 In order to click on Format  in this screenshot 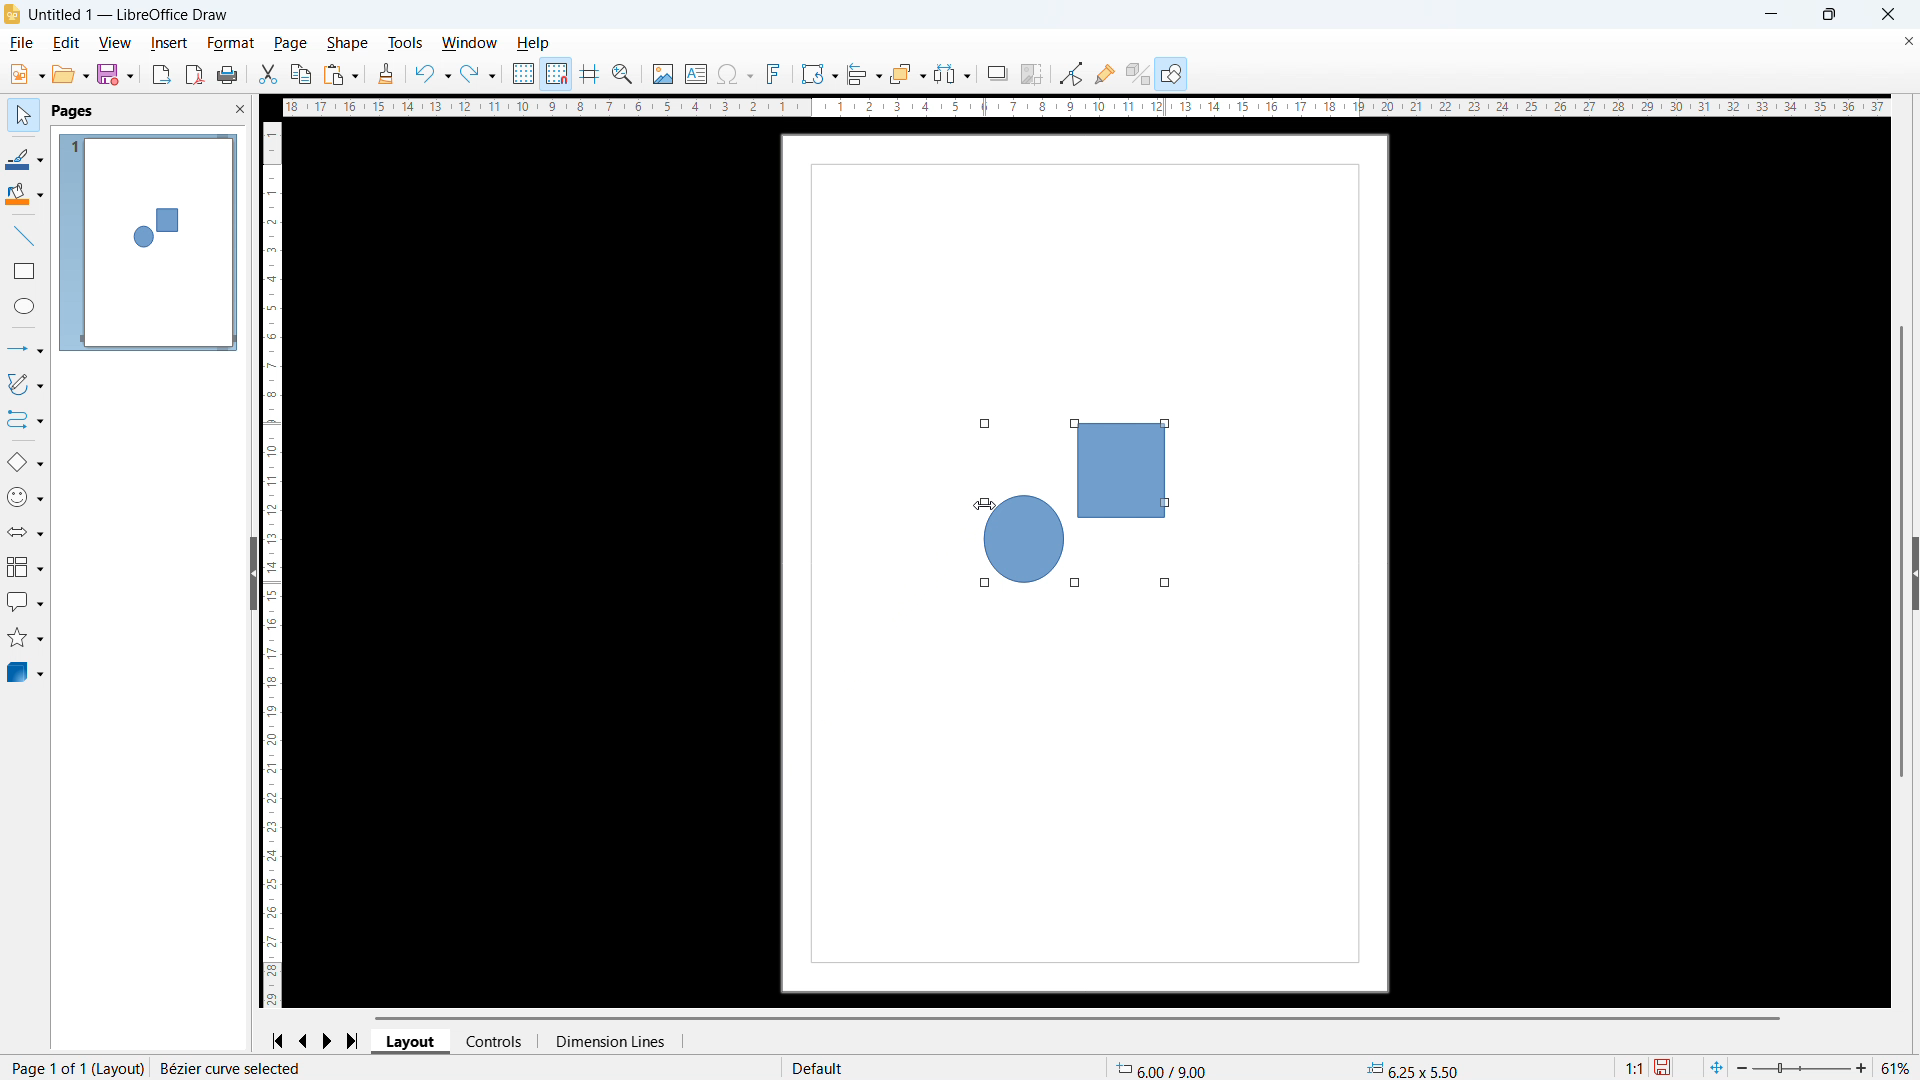, I will do `click(232, 43)`.